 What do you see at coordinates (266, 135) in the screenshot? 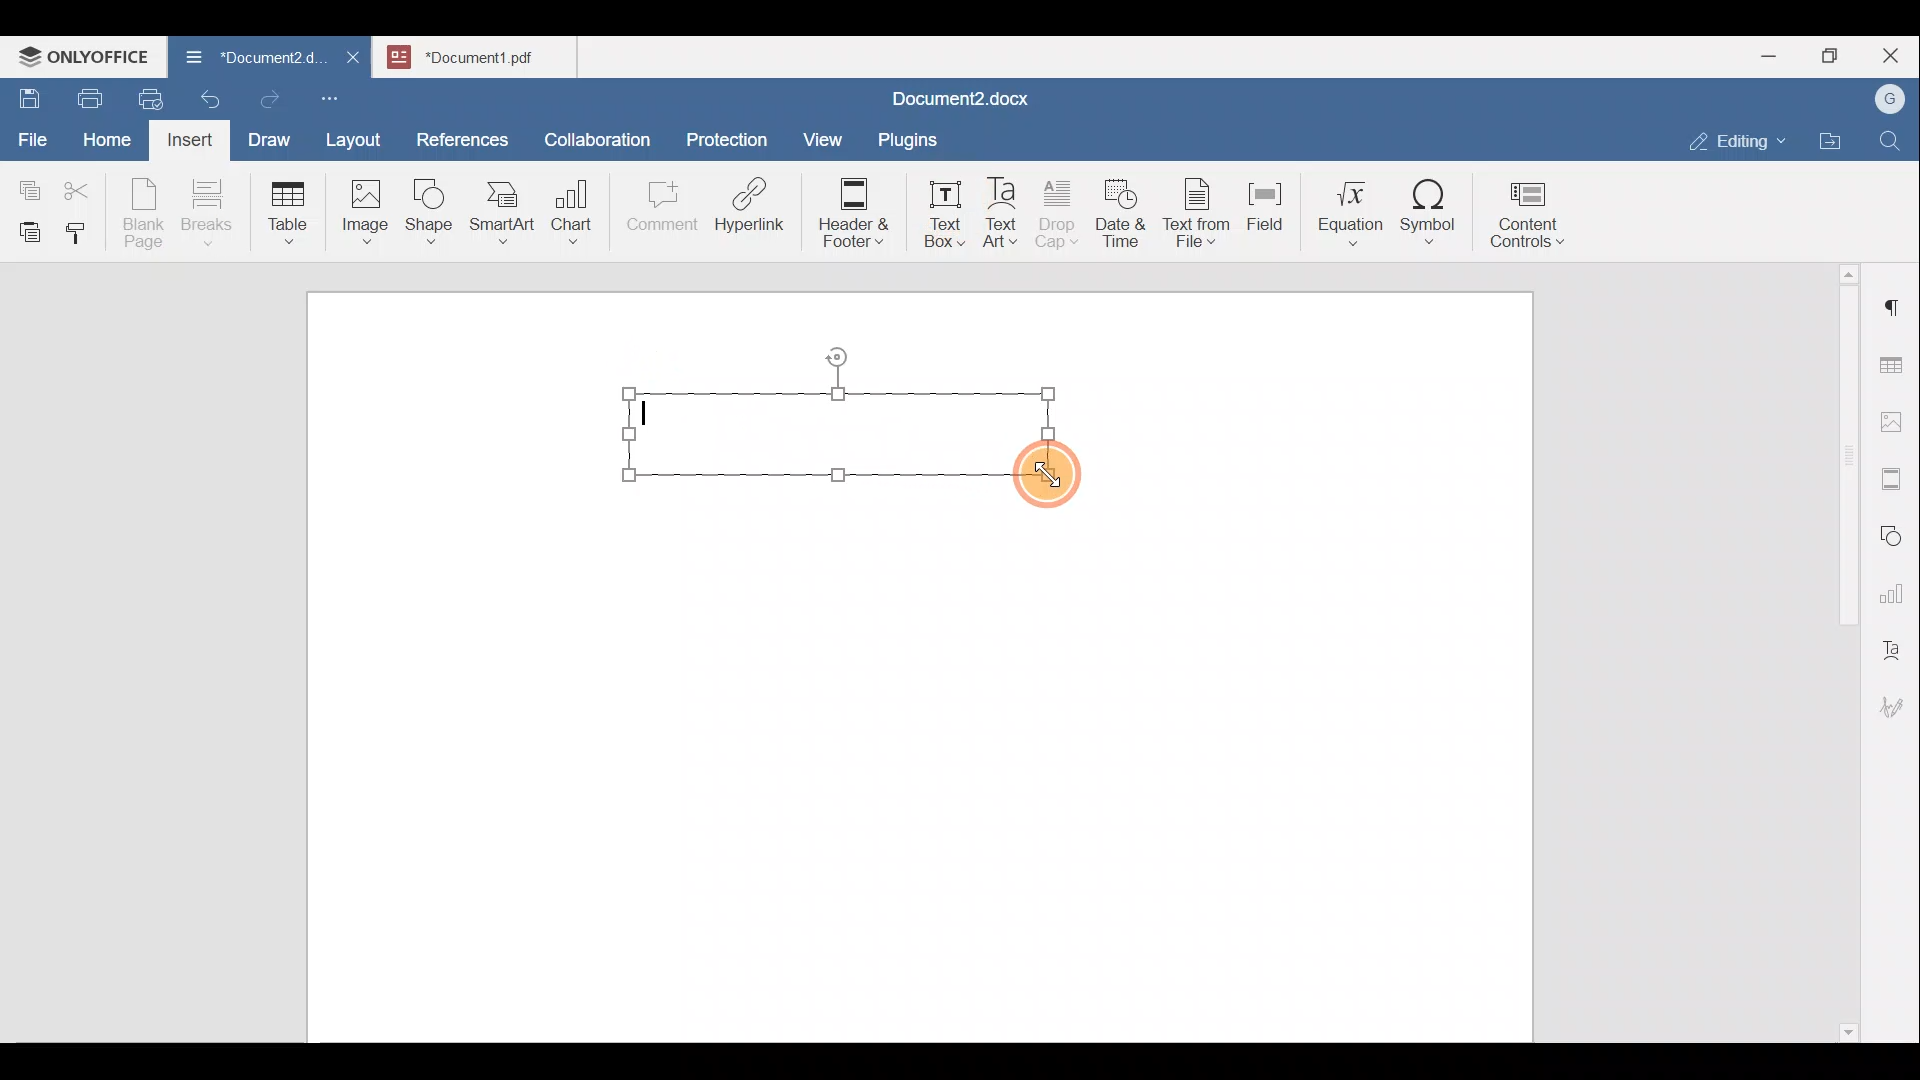
I see `Draw` at bounding box center [266, 135].